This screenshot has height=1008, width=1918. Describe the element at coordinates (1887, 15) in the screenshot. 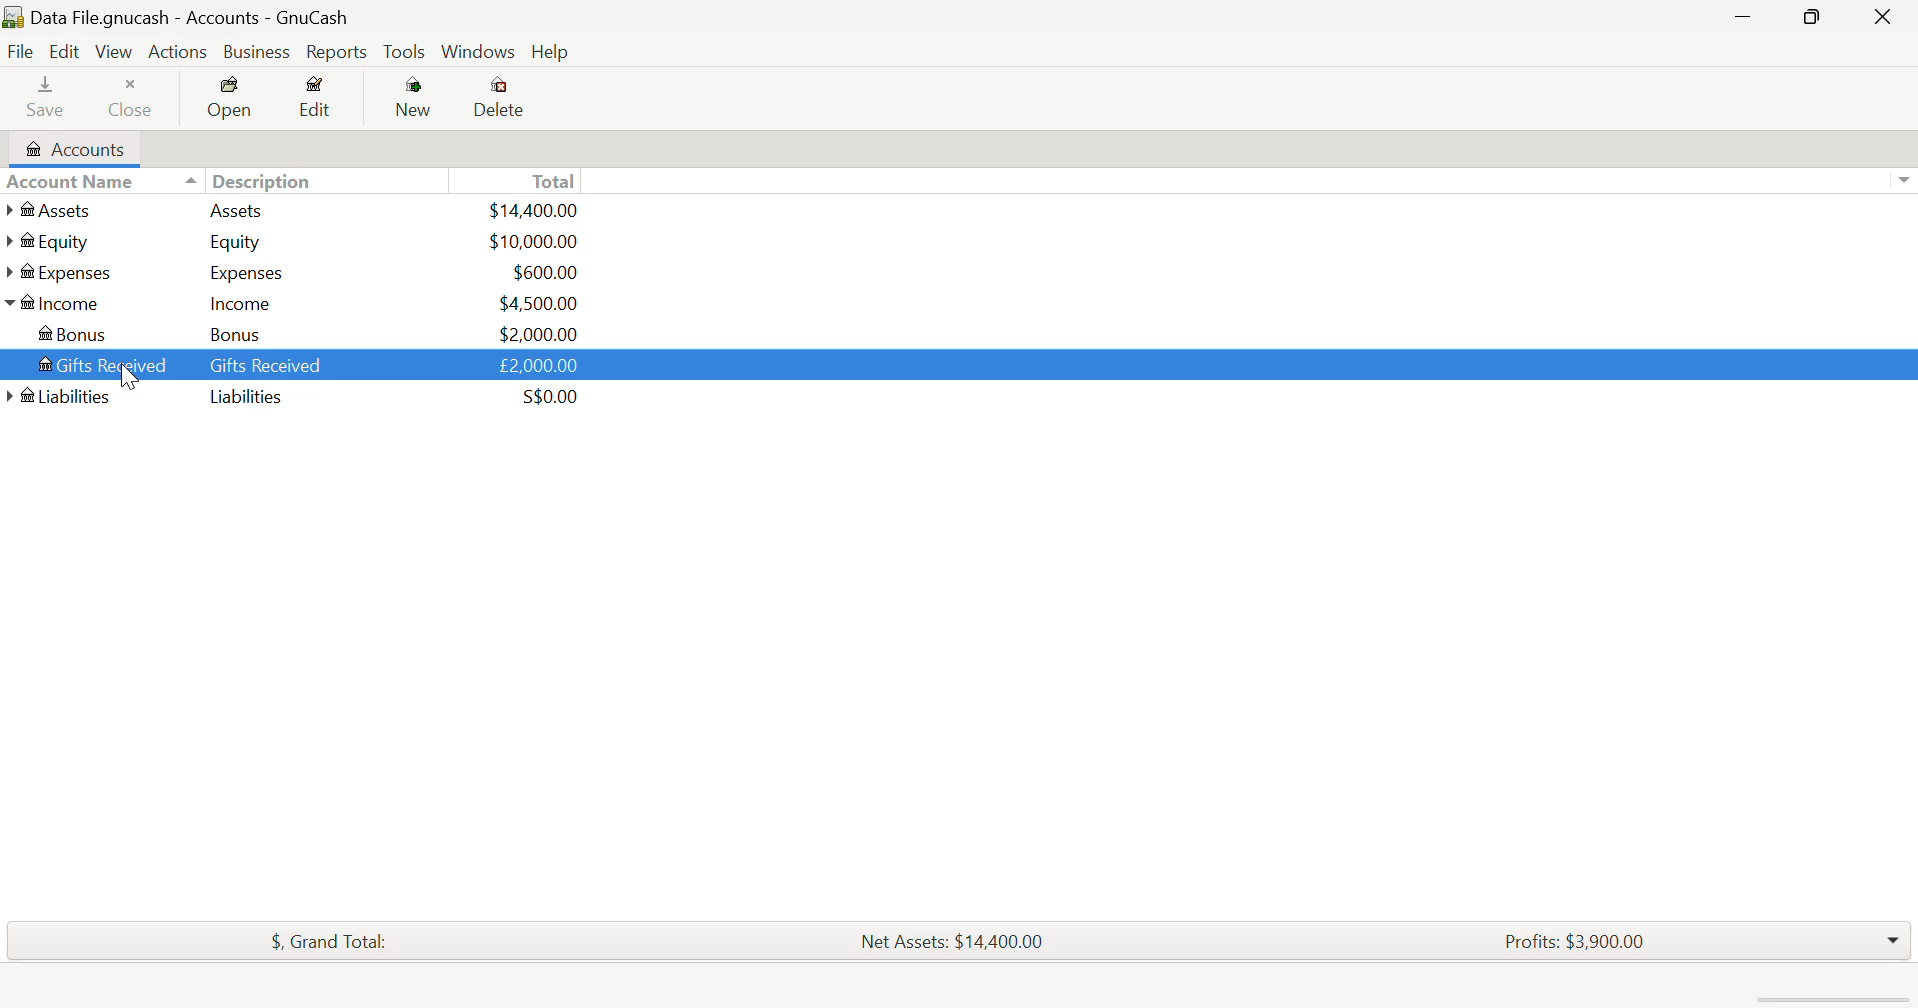

I see `Close Window` at that location.